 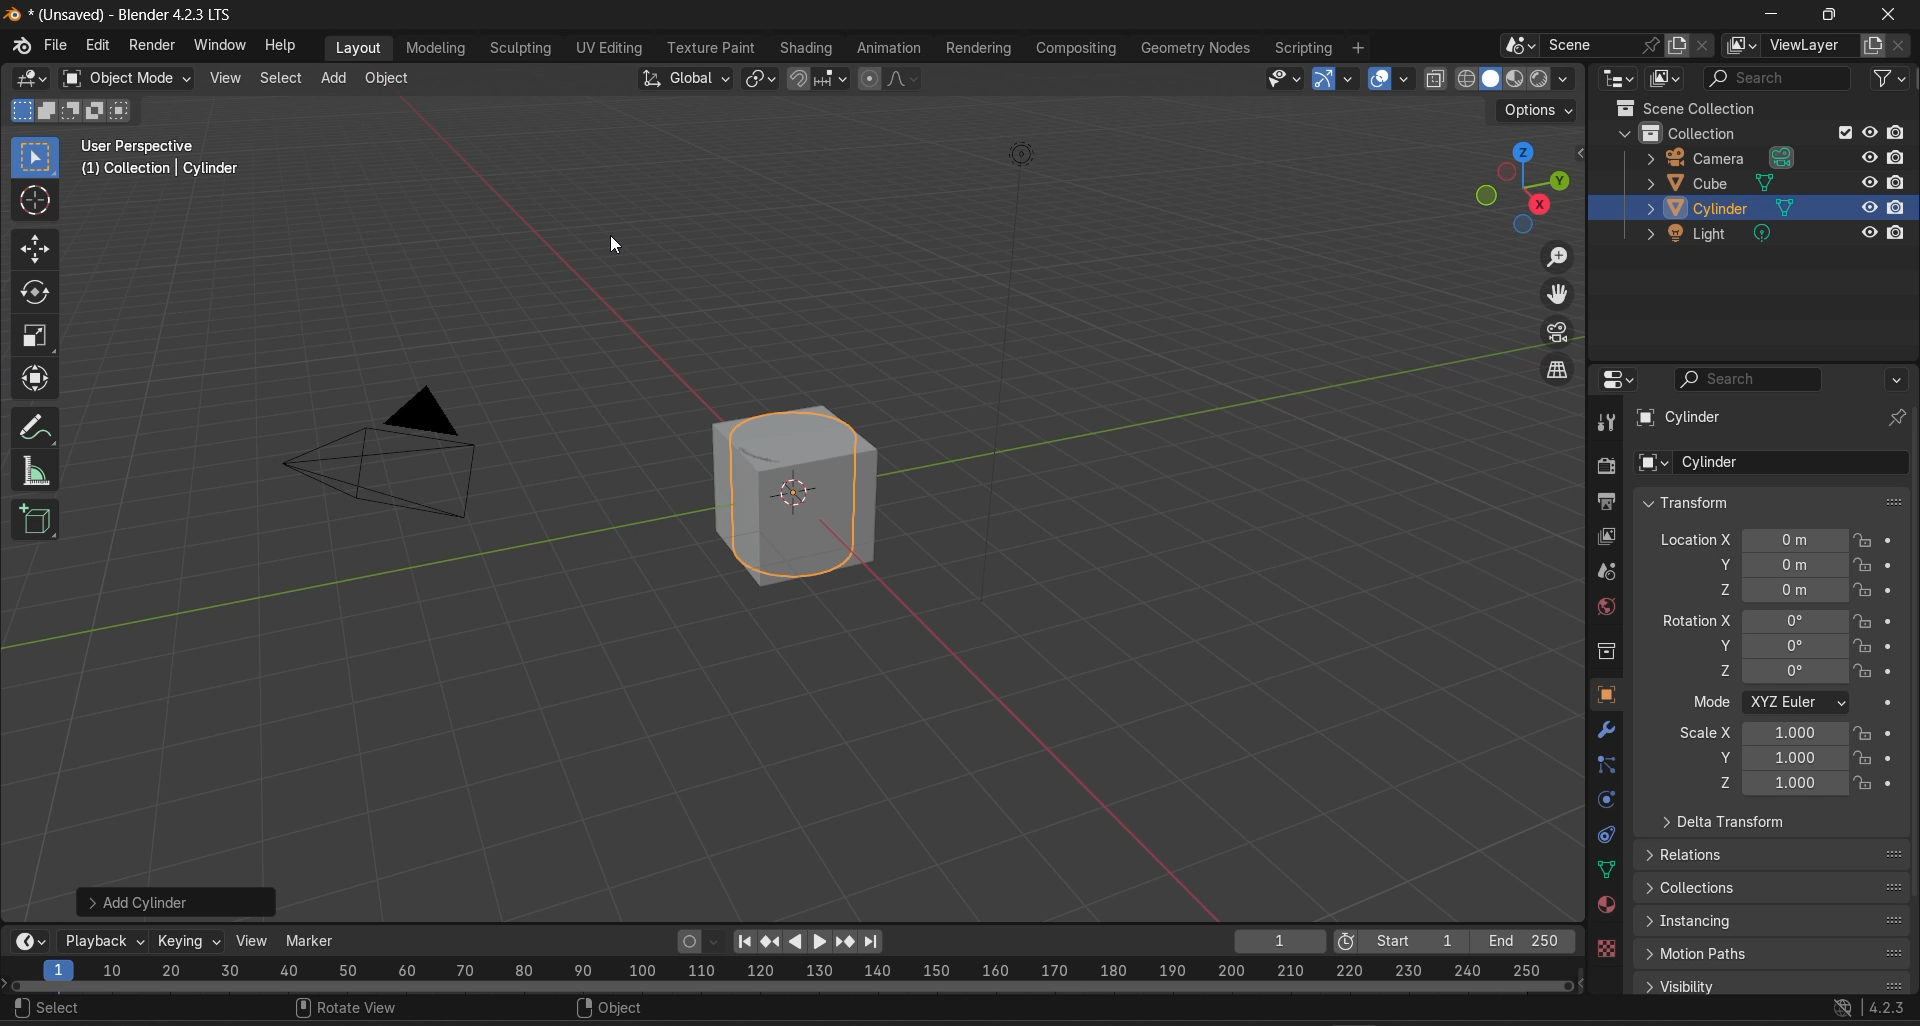 I want to click on object, so click(x=389, y=77).